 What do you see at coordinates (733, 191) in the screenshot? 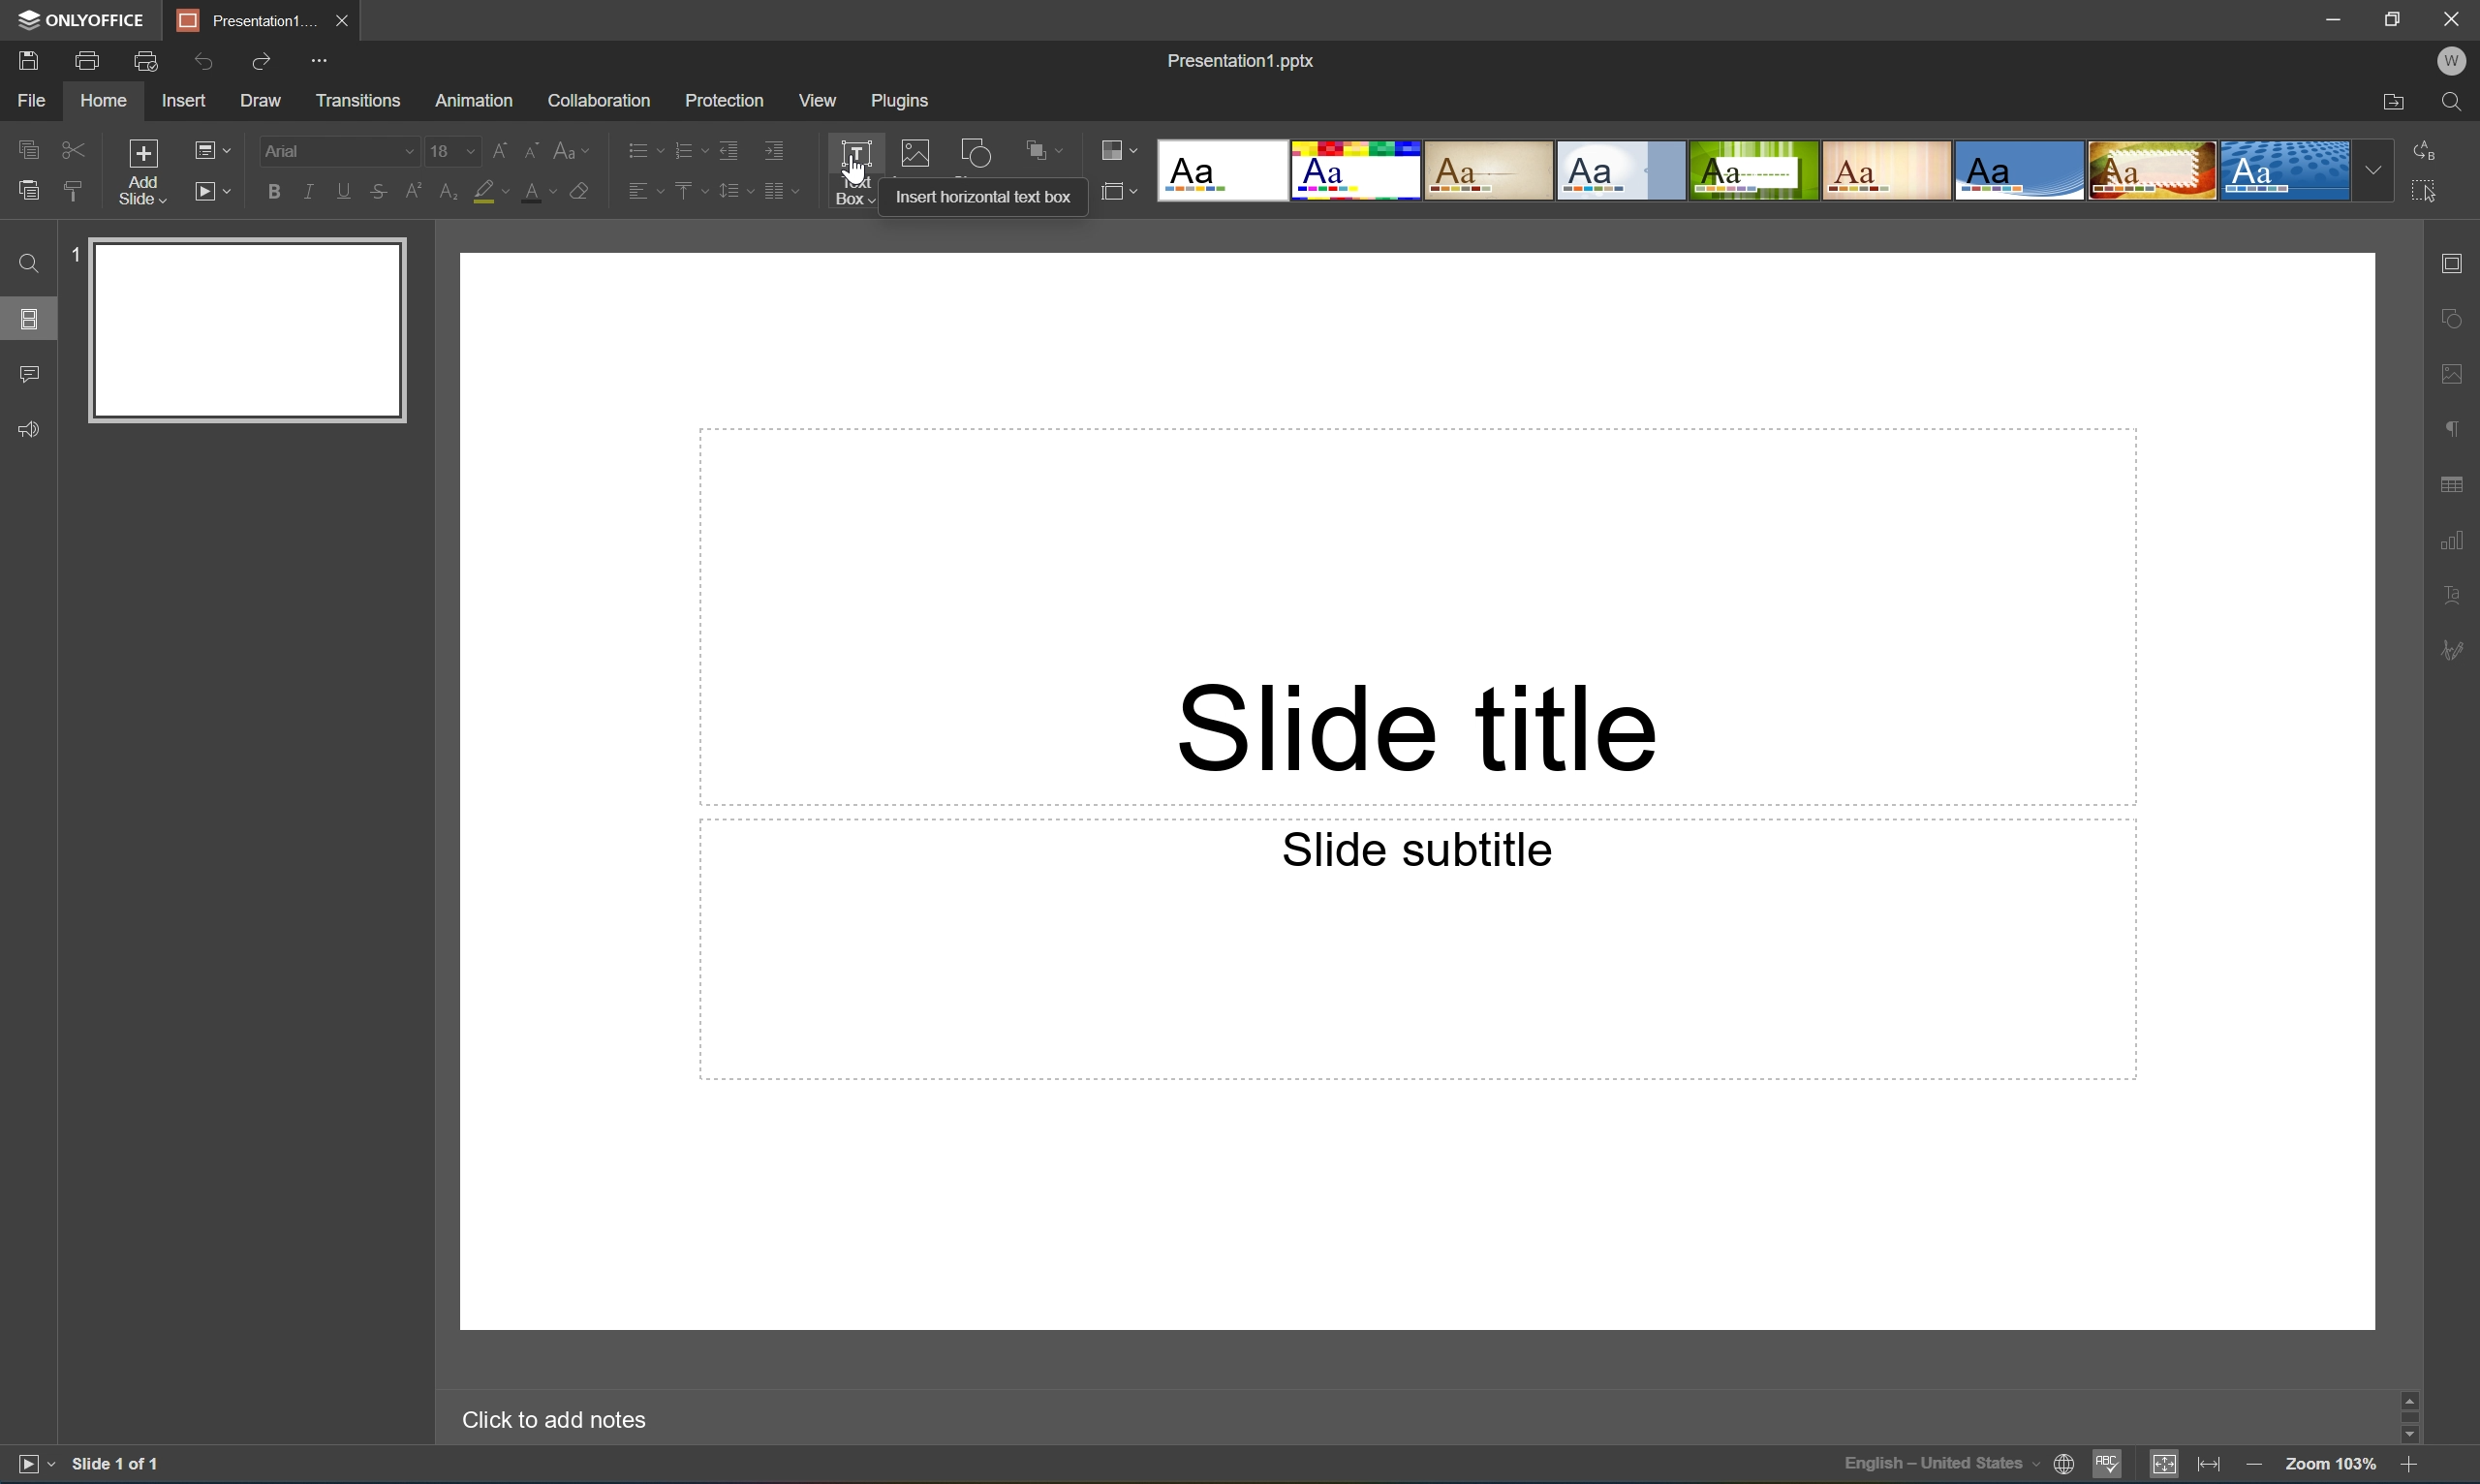
I see `Line spacing` at bounding box center [733, 191].